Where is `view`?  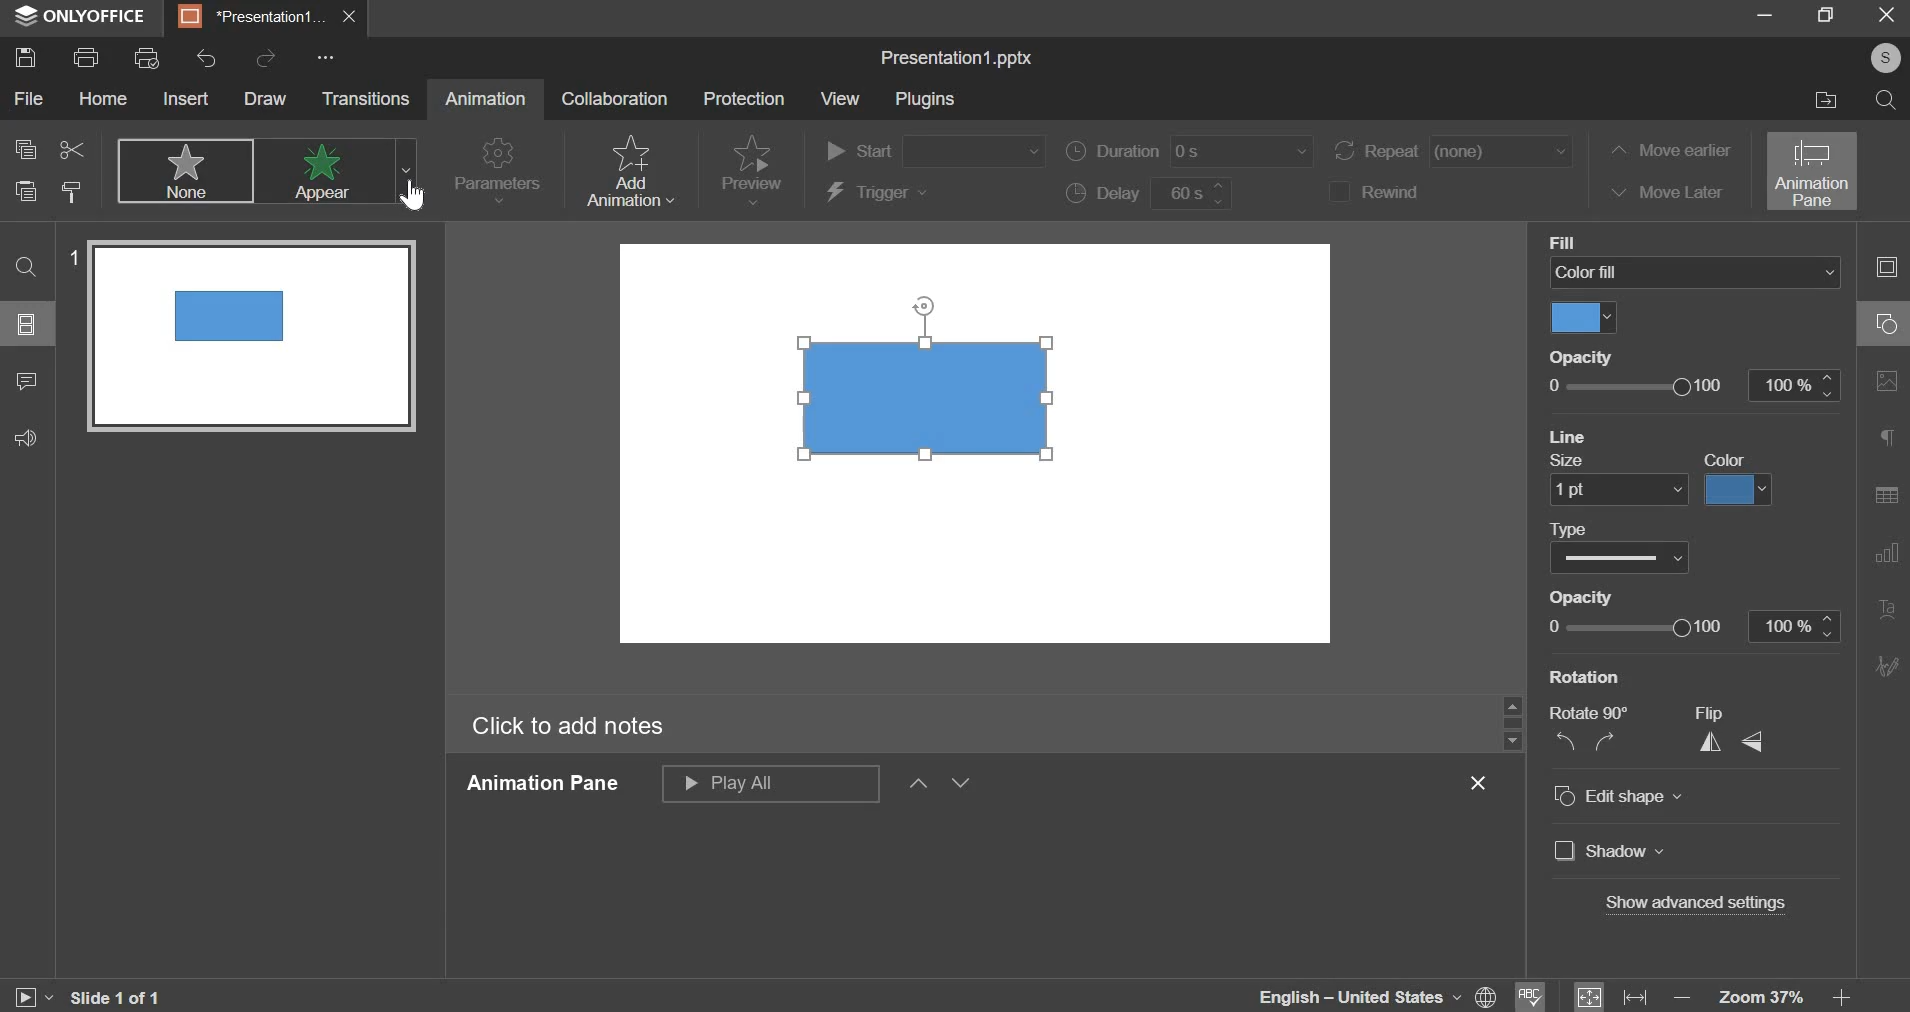
view is located at coordinates (842, 100).